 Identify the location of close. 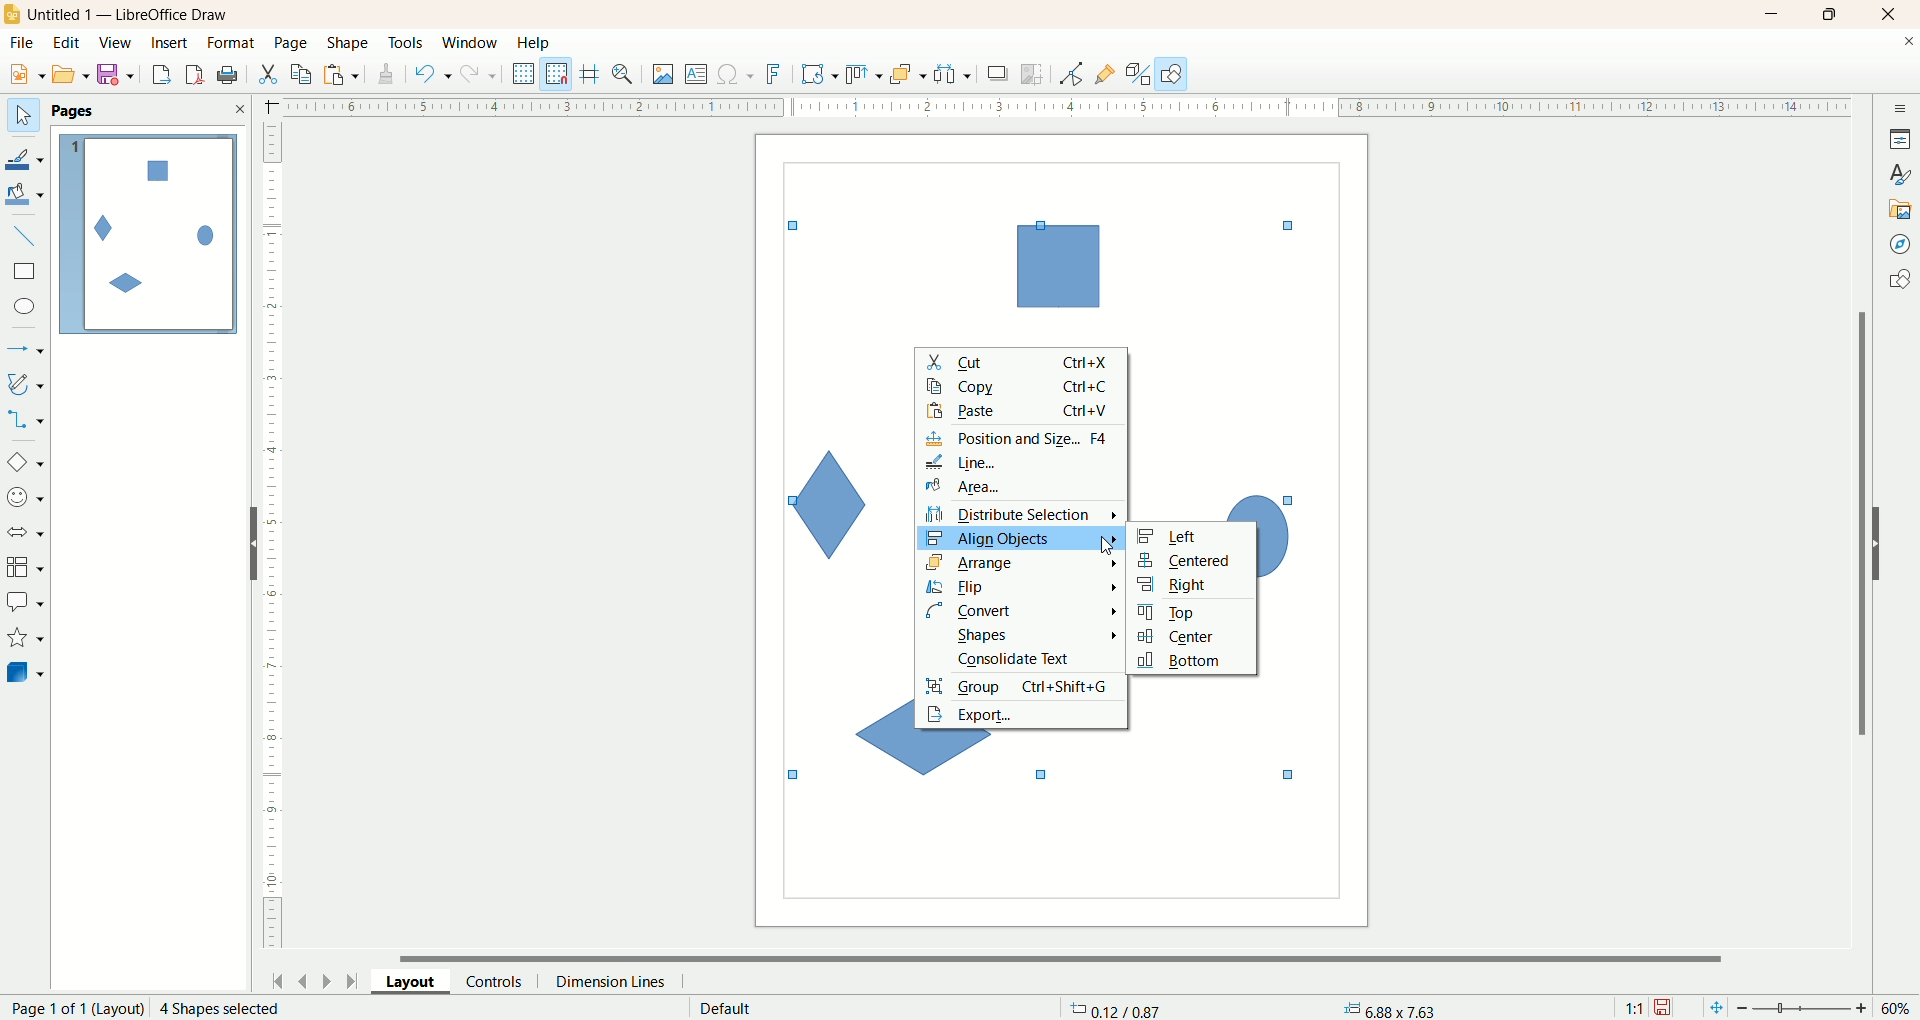
(1908, 45).